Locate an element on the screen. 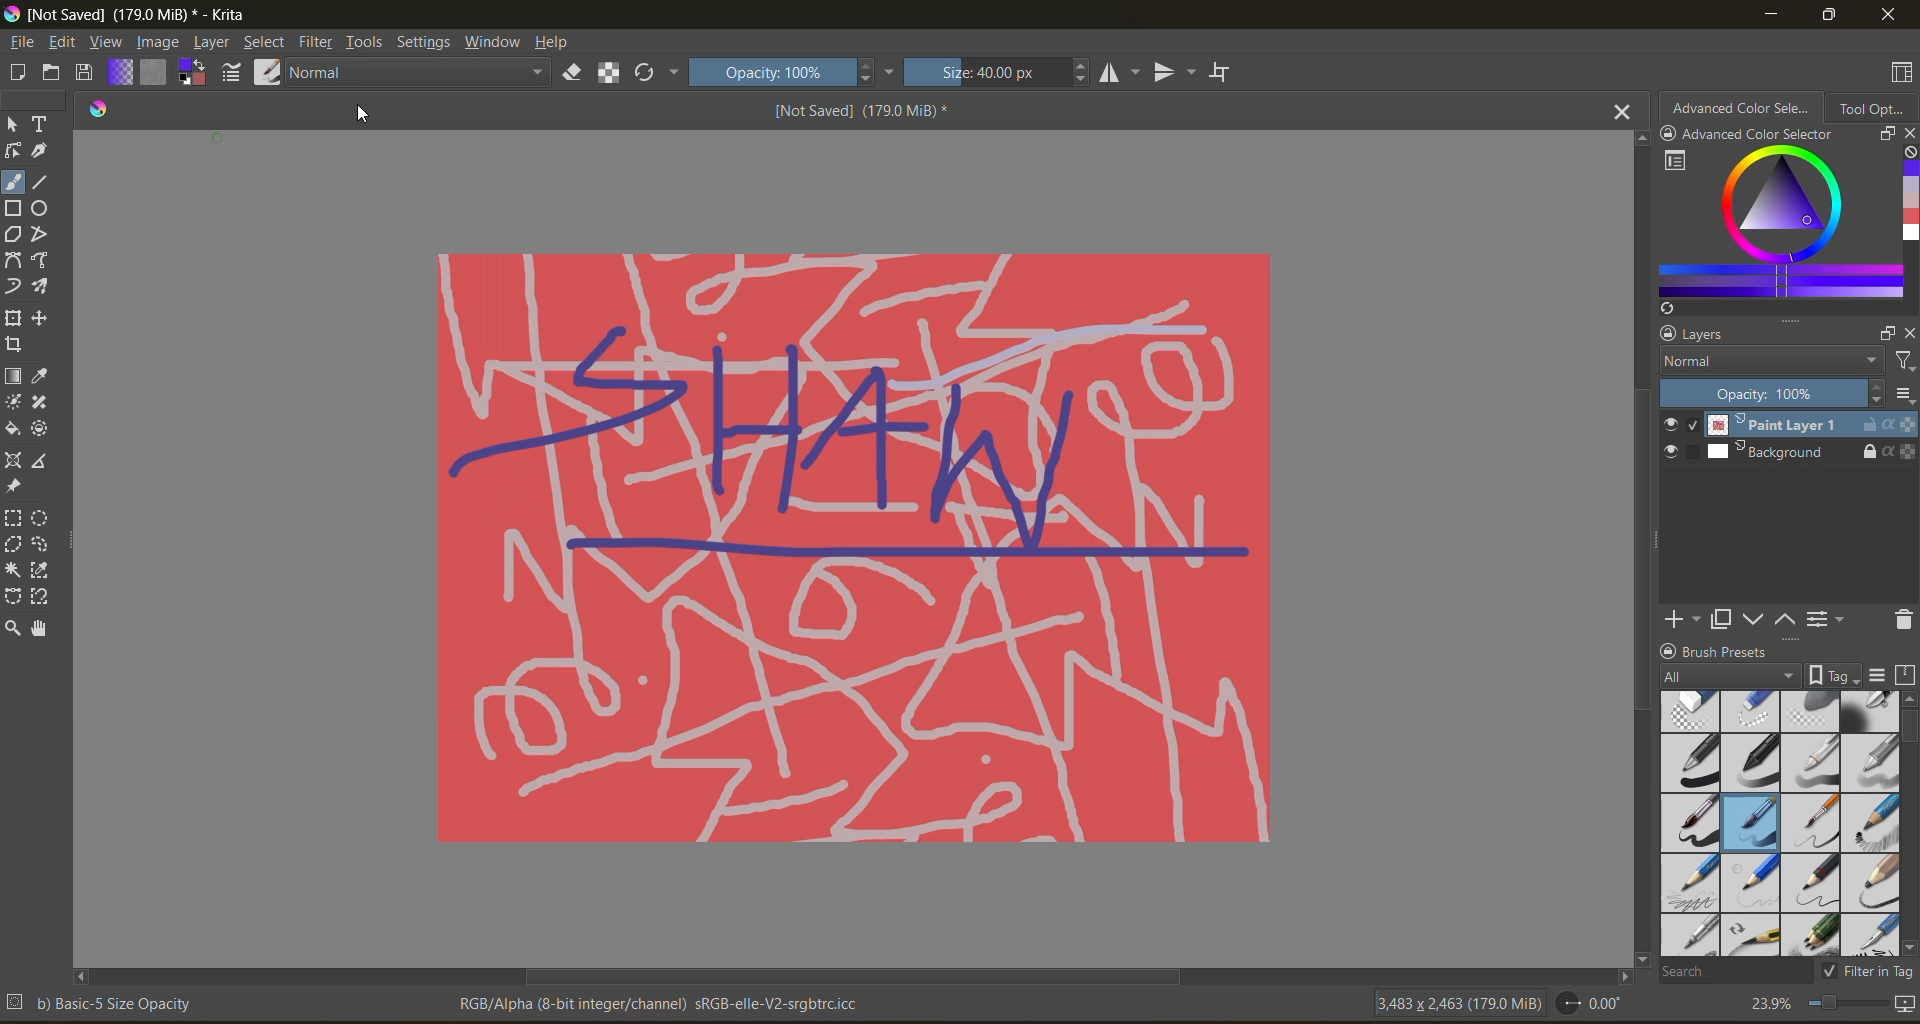 The image size is (1920, 1024). choose workspace is located at coordinates (1904, 72).